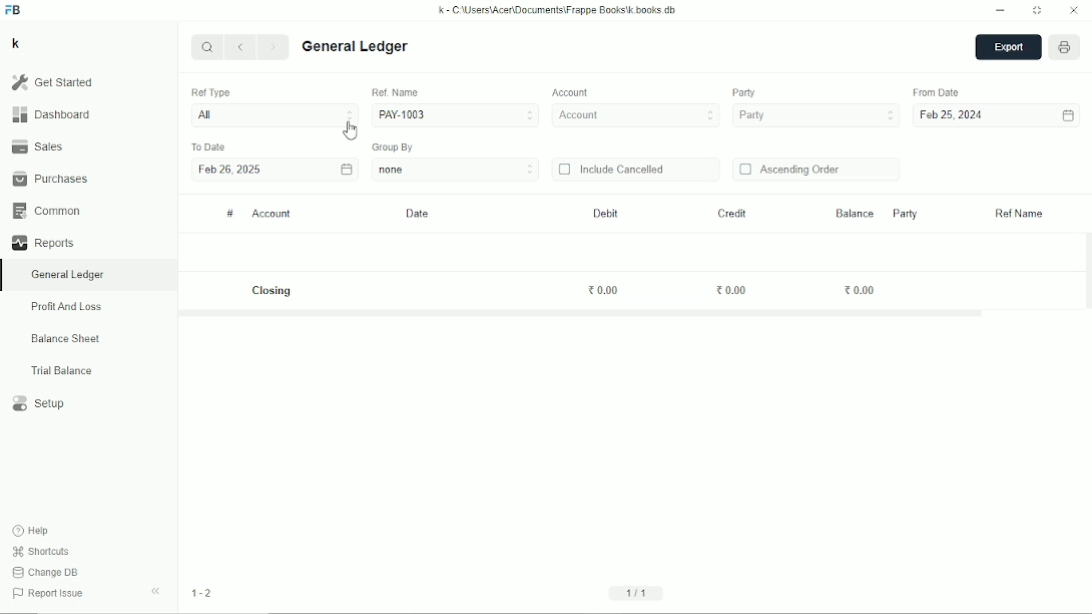 The width and height of the screenshot is (1092, 614). I want to click on General ledger, so click(356, 47).